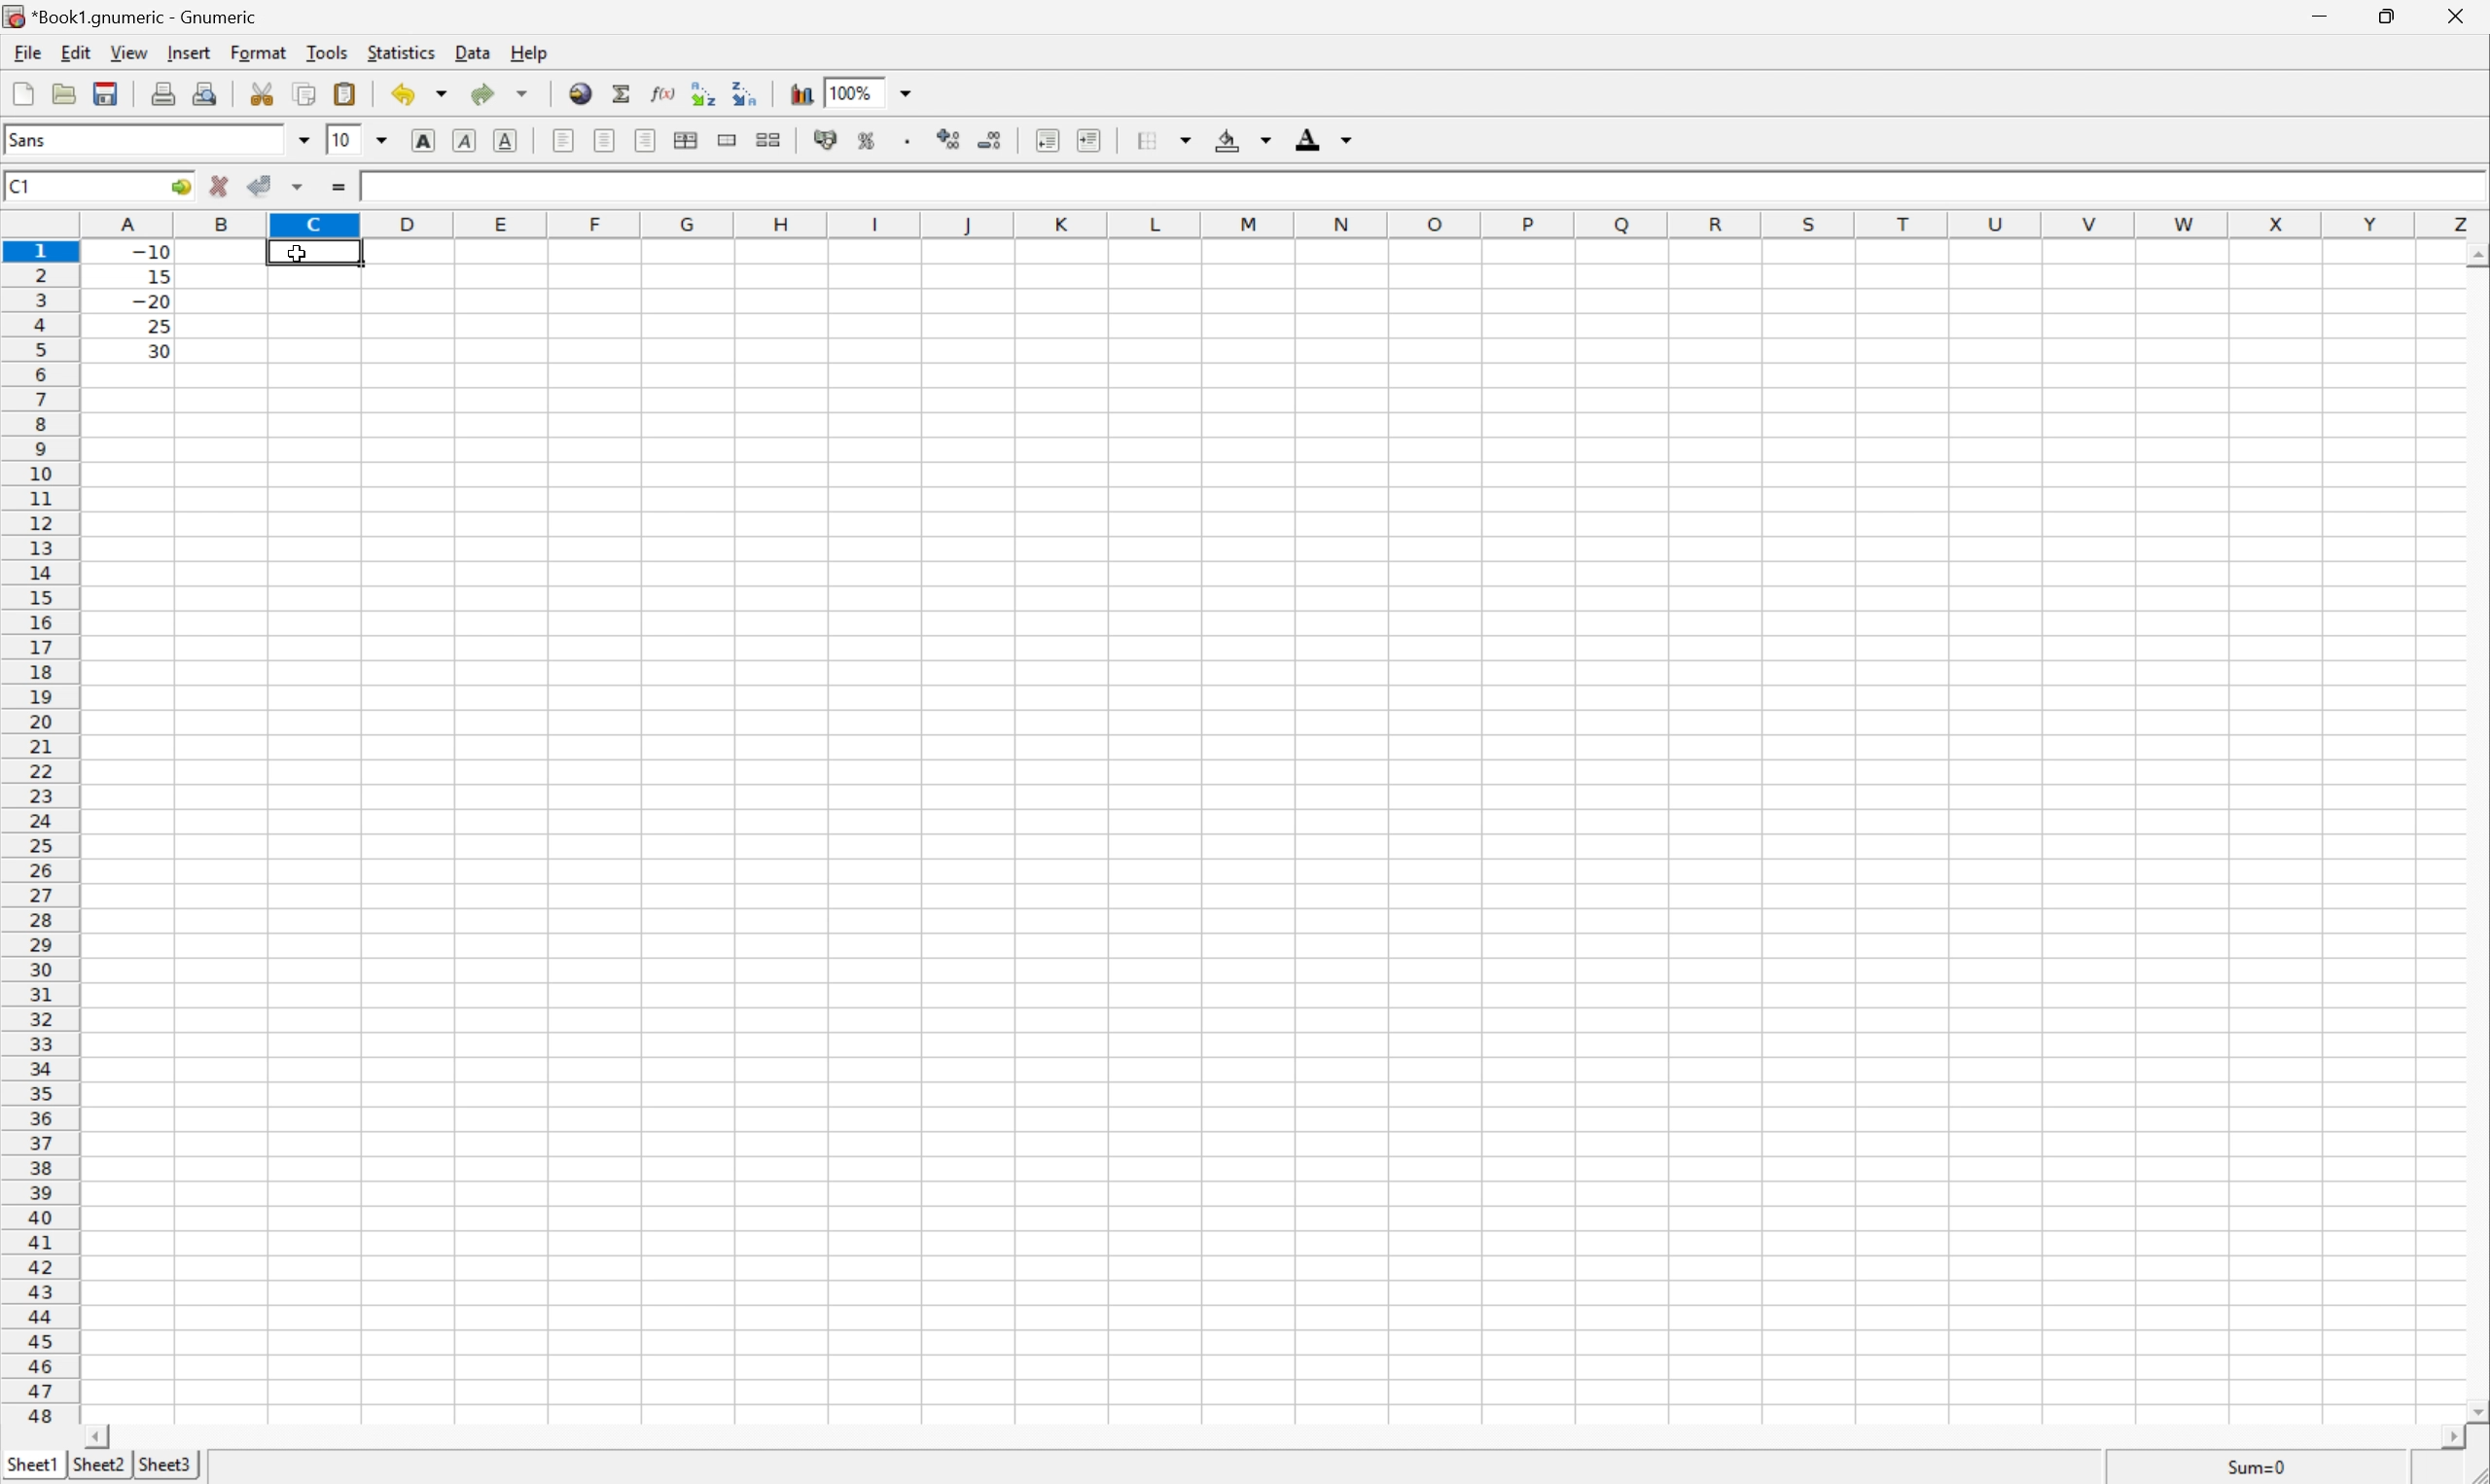  Describe the element at coordinates (2442, 1438) in the screenshot. I see `Scroll right` at that location.